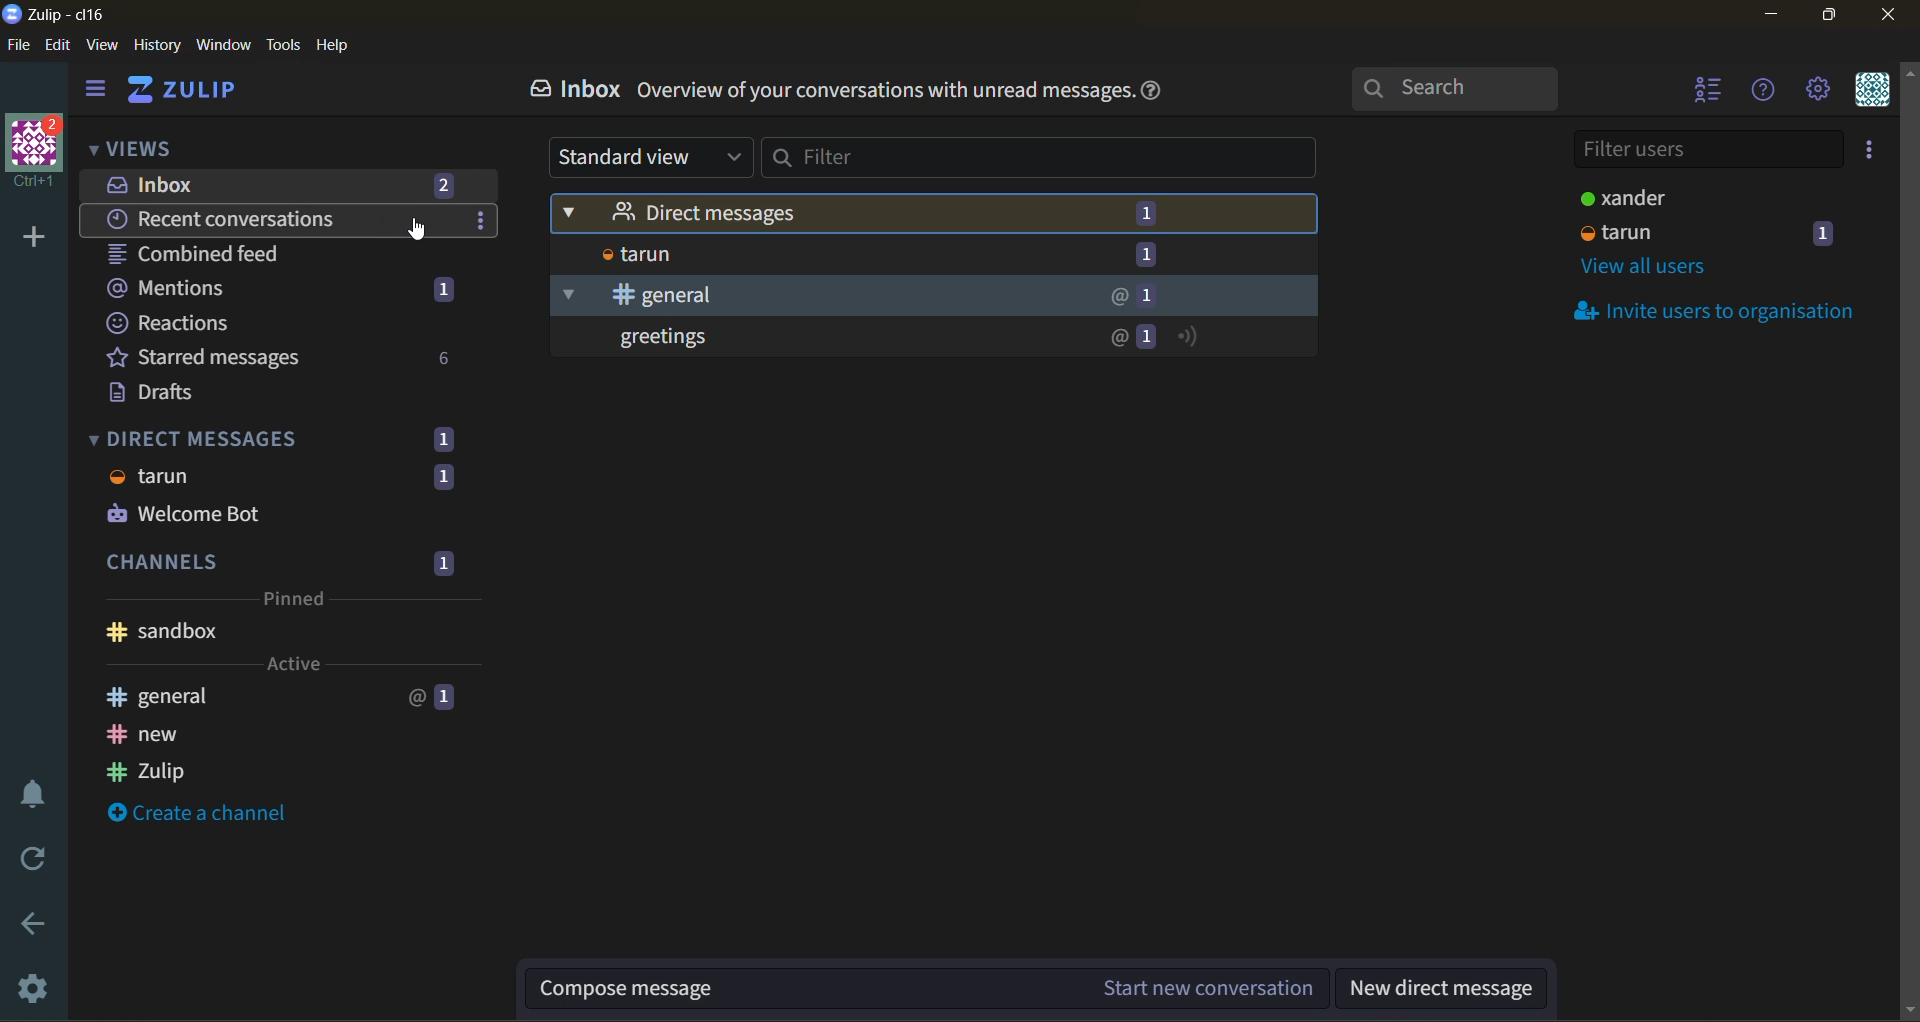  What do you see at coordinates (1150, 296) in the screenshot?
I see `1 message` at bounding box center [1150, 296].